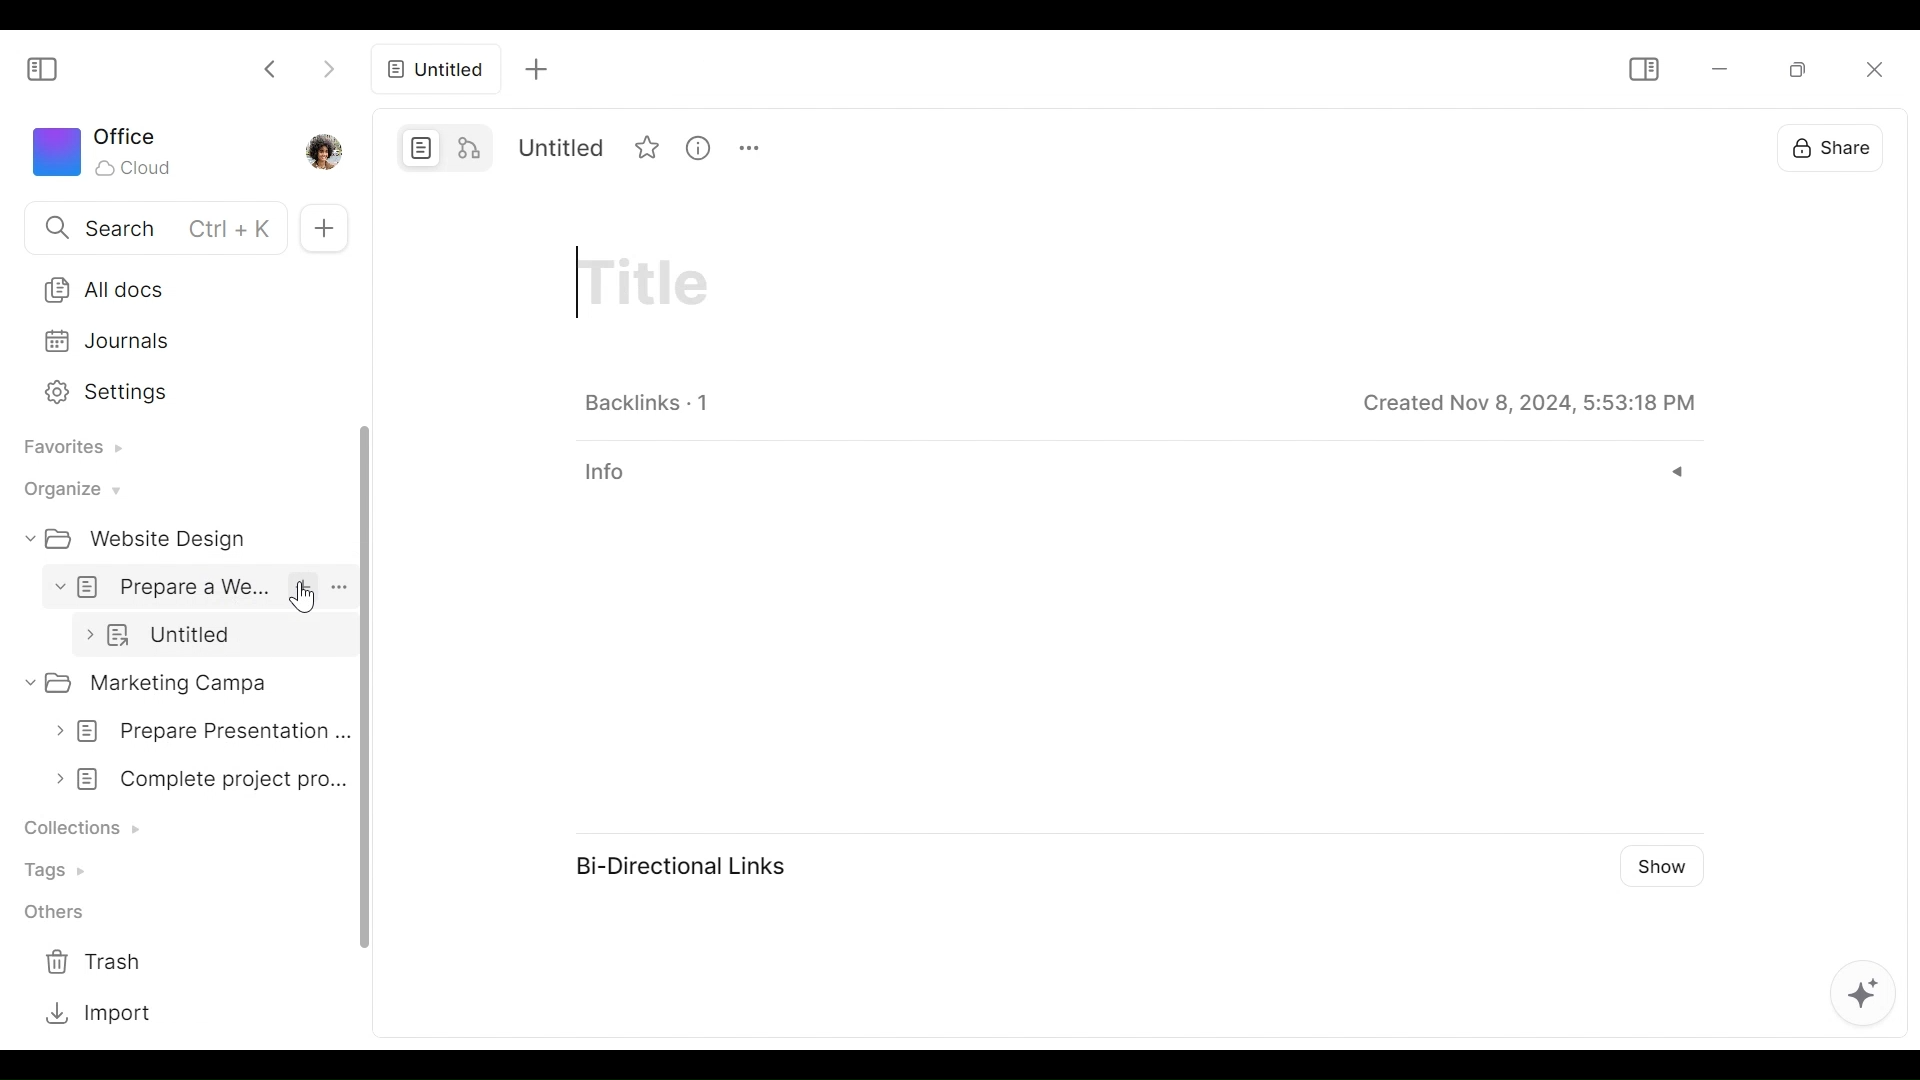 The height and width of the screenshot is (1080, 1920). What do you see at coordinates (418, 148) in the screenshot?
I see `Page mode` at bounding box center [418, 148].